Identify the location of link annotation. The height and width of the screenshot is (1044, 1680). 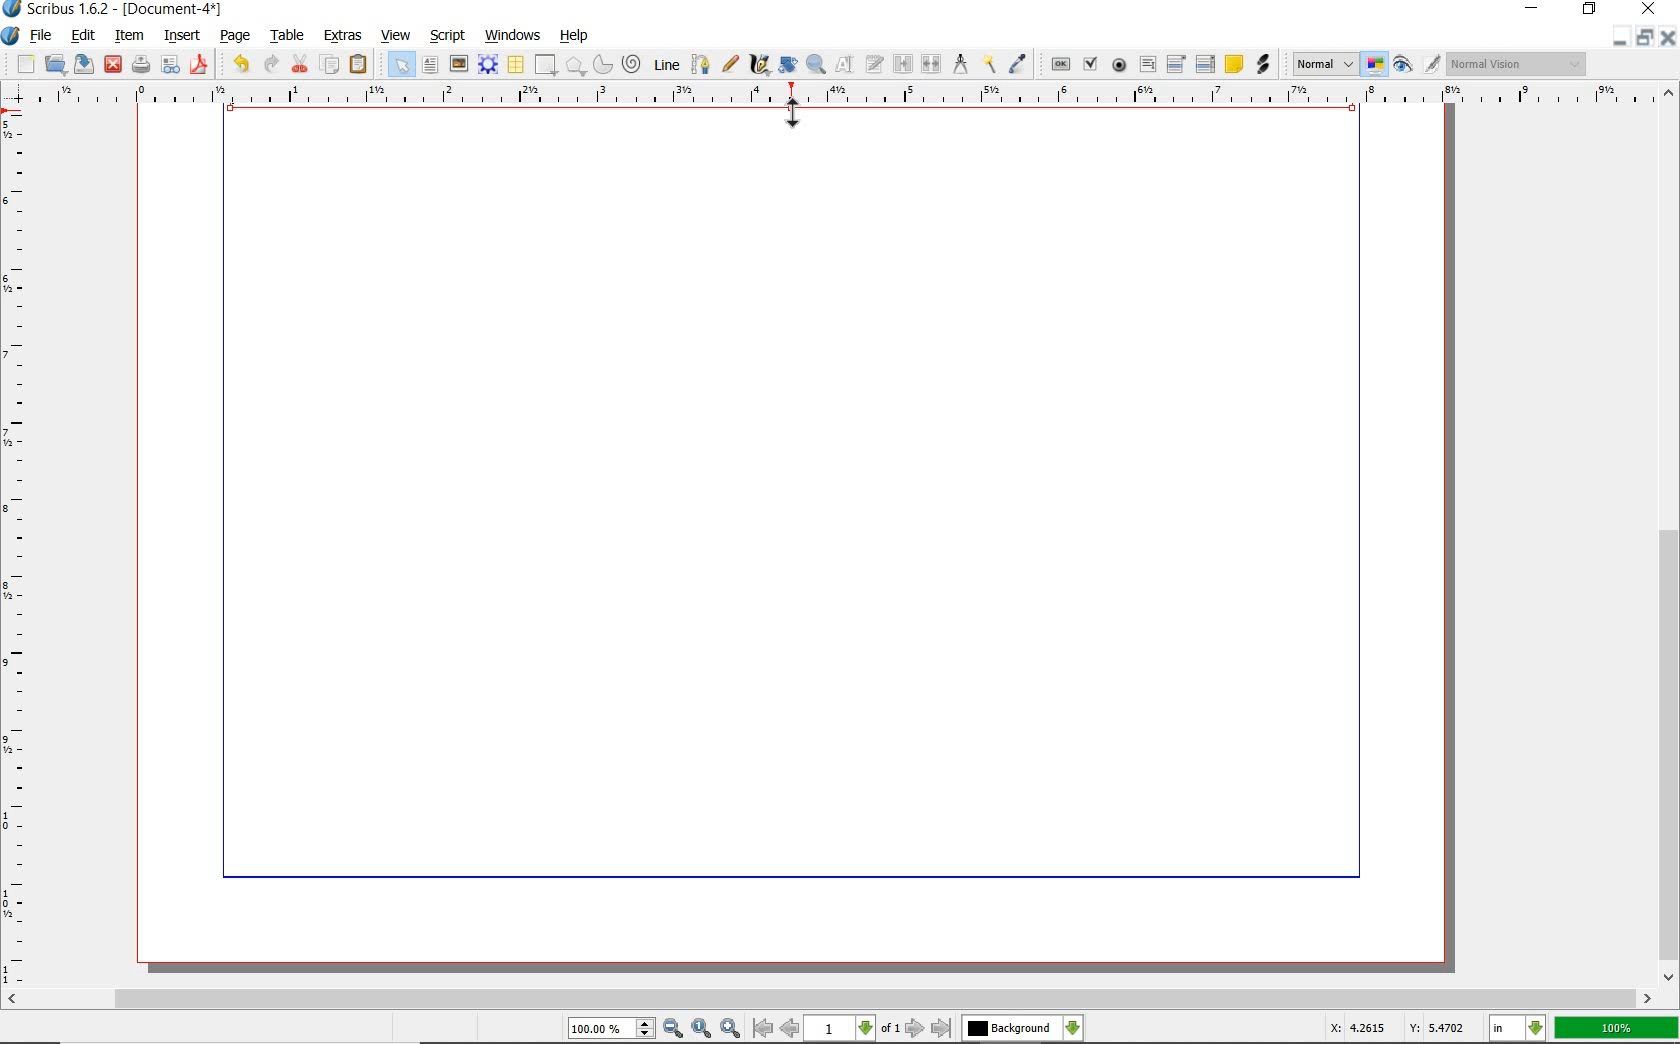
(1261, 66).